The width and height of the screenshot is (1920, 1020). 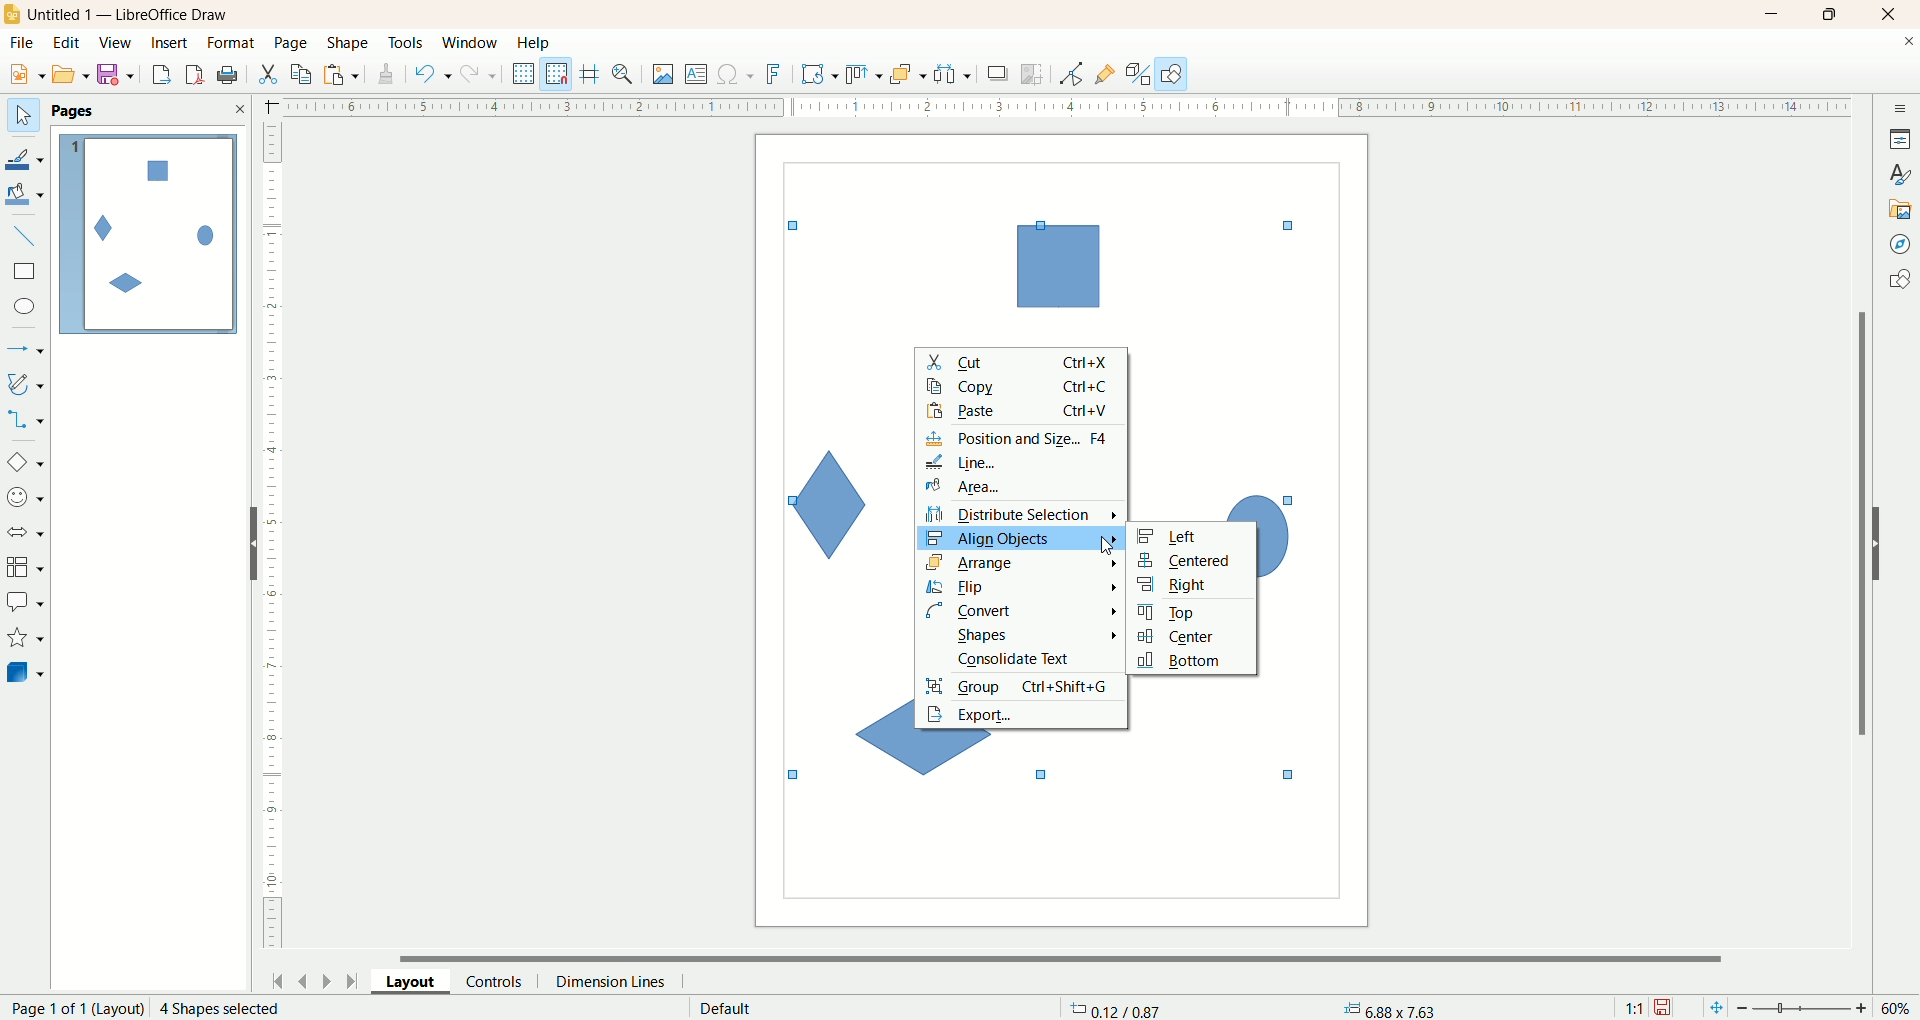 What do you see at coordinates (1023, 410) in the screenshot?
I see `paste` at bounding box center [1023, 410].